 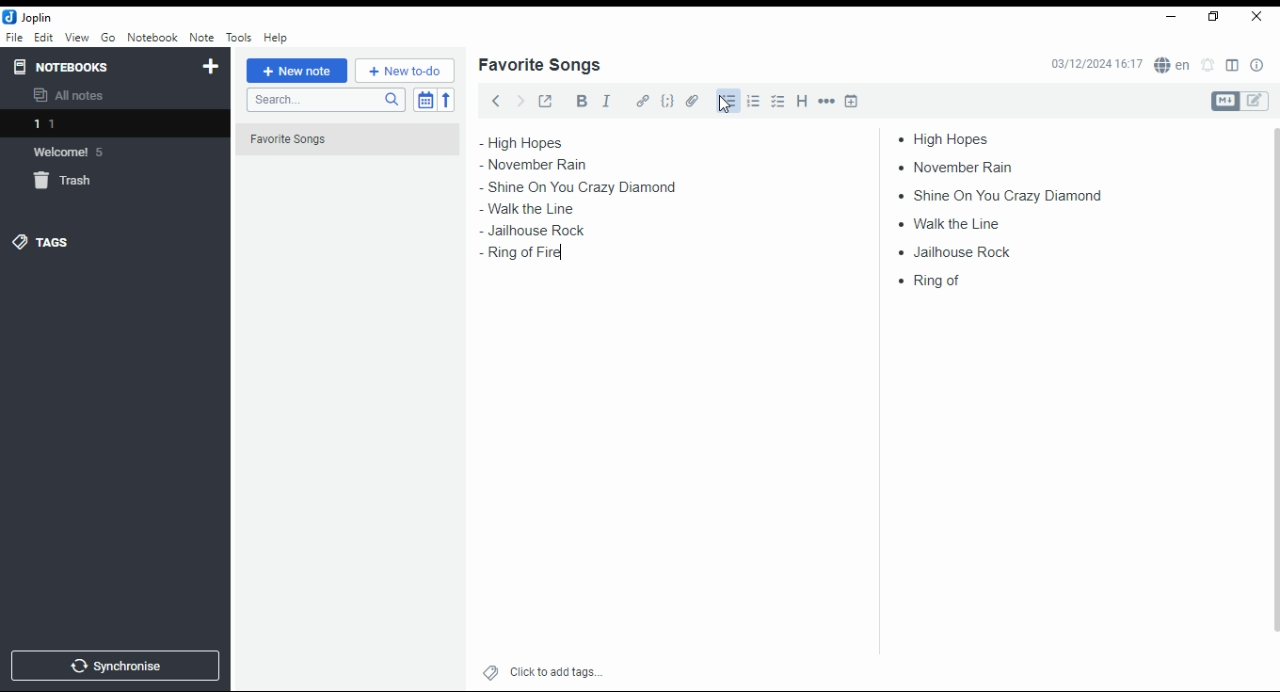 What do you see at coordinates (152, 37) in the screenshot?
I see `notebook` at bounding box center [152, 37].